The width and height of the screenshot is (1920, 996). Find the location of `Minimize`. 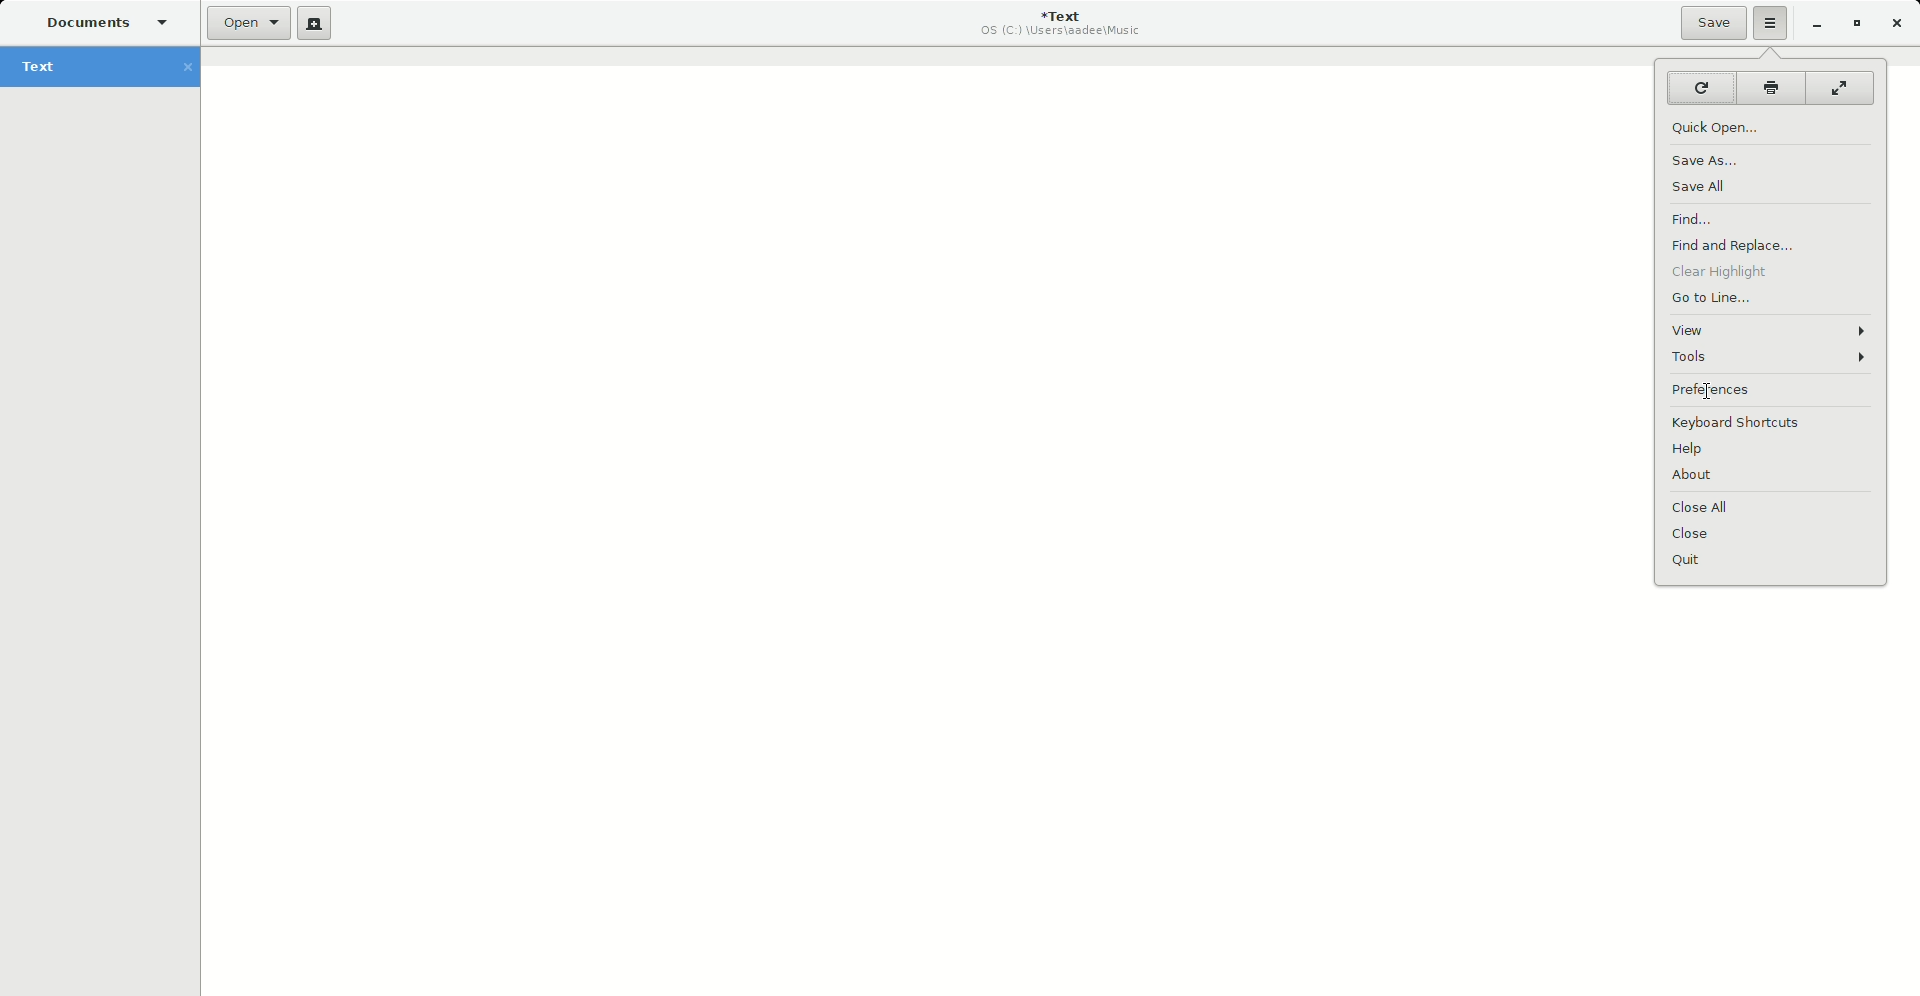

Minimize is located at coordinates (1816, 23).